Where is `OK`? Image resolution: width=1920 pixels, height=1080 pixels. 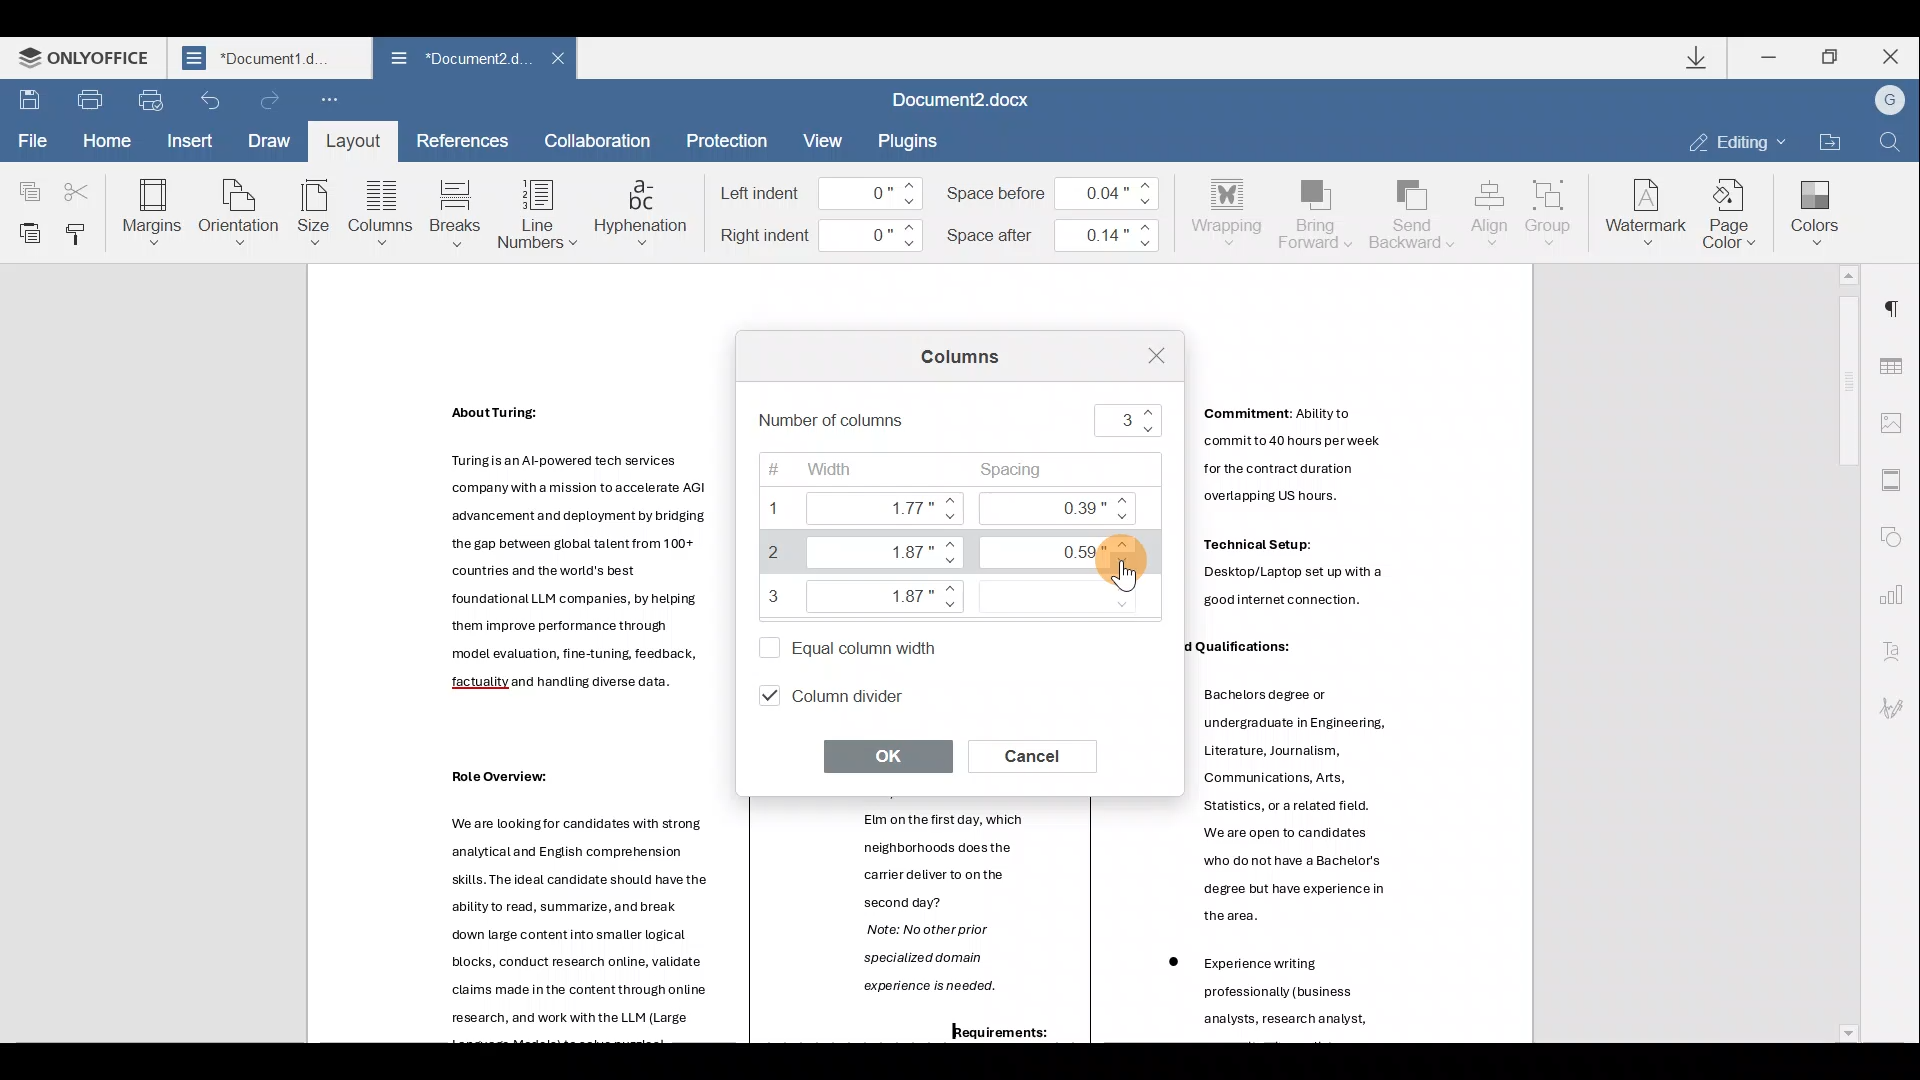
OK is located at coordinates (893, 756).